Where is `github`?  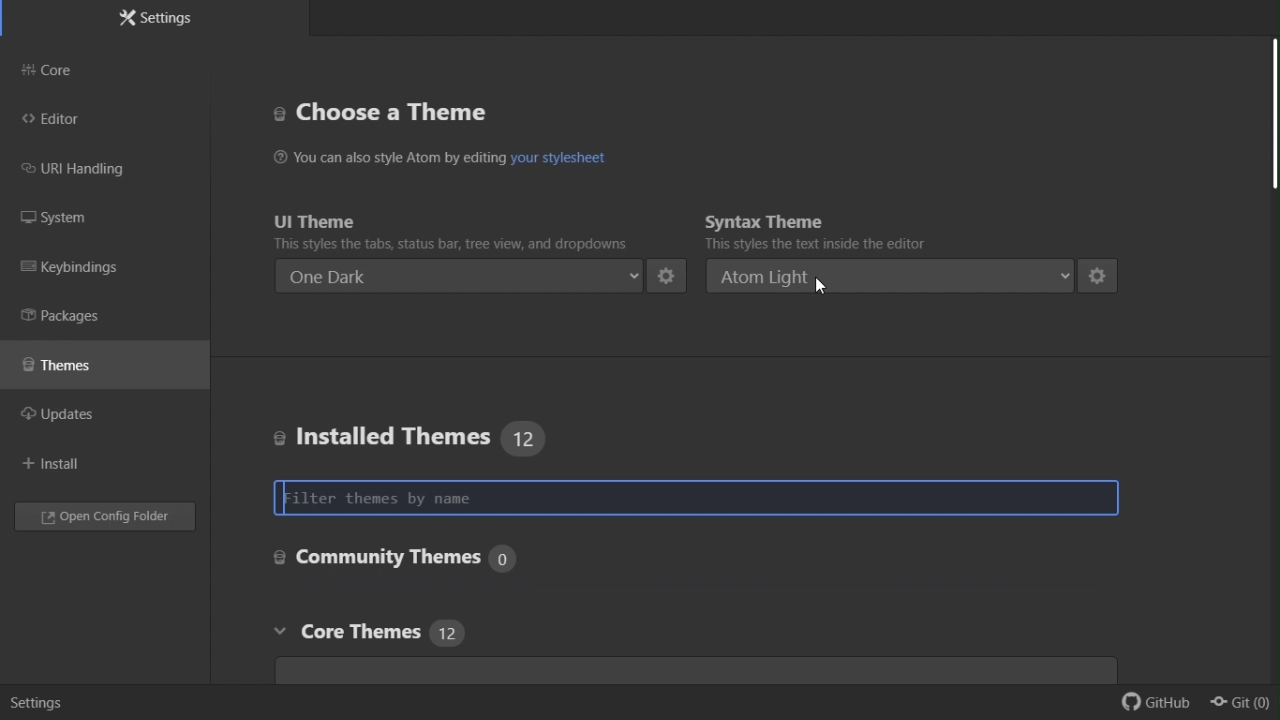 github is located at coordinates (1156, 706).